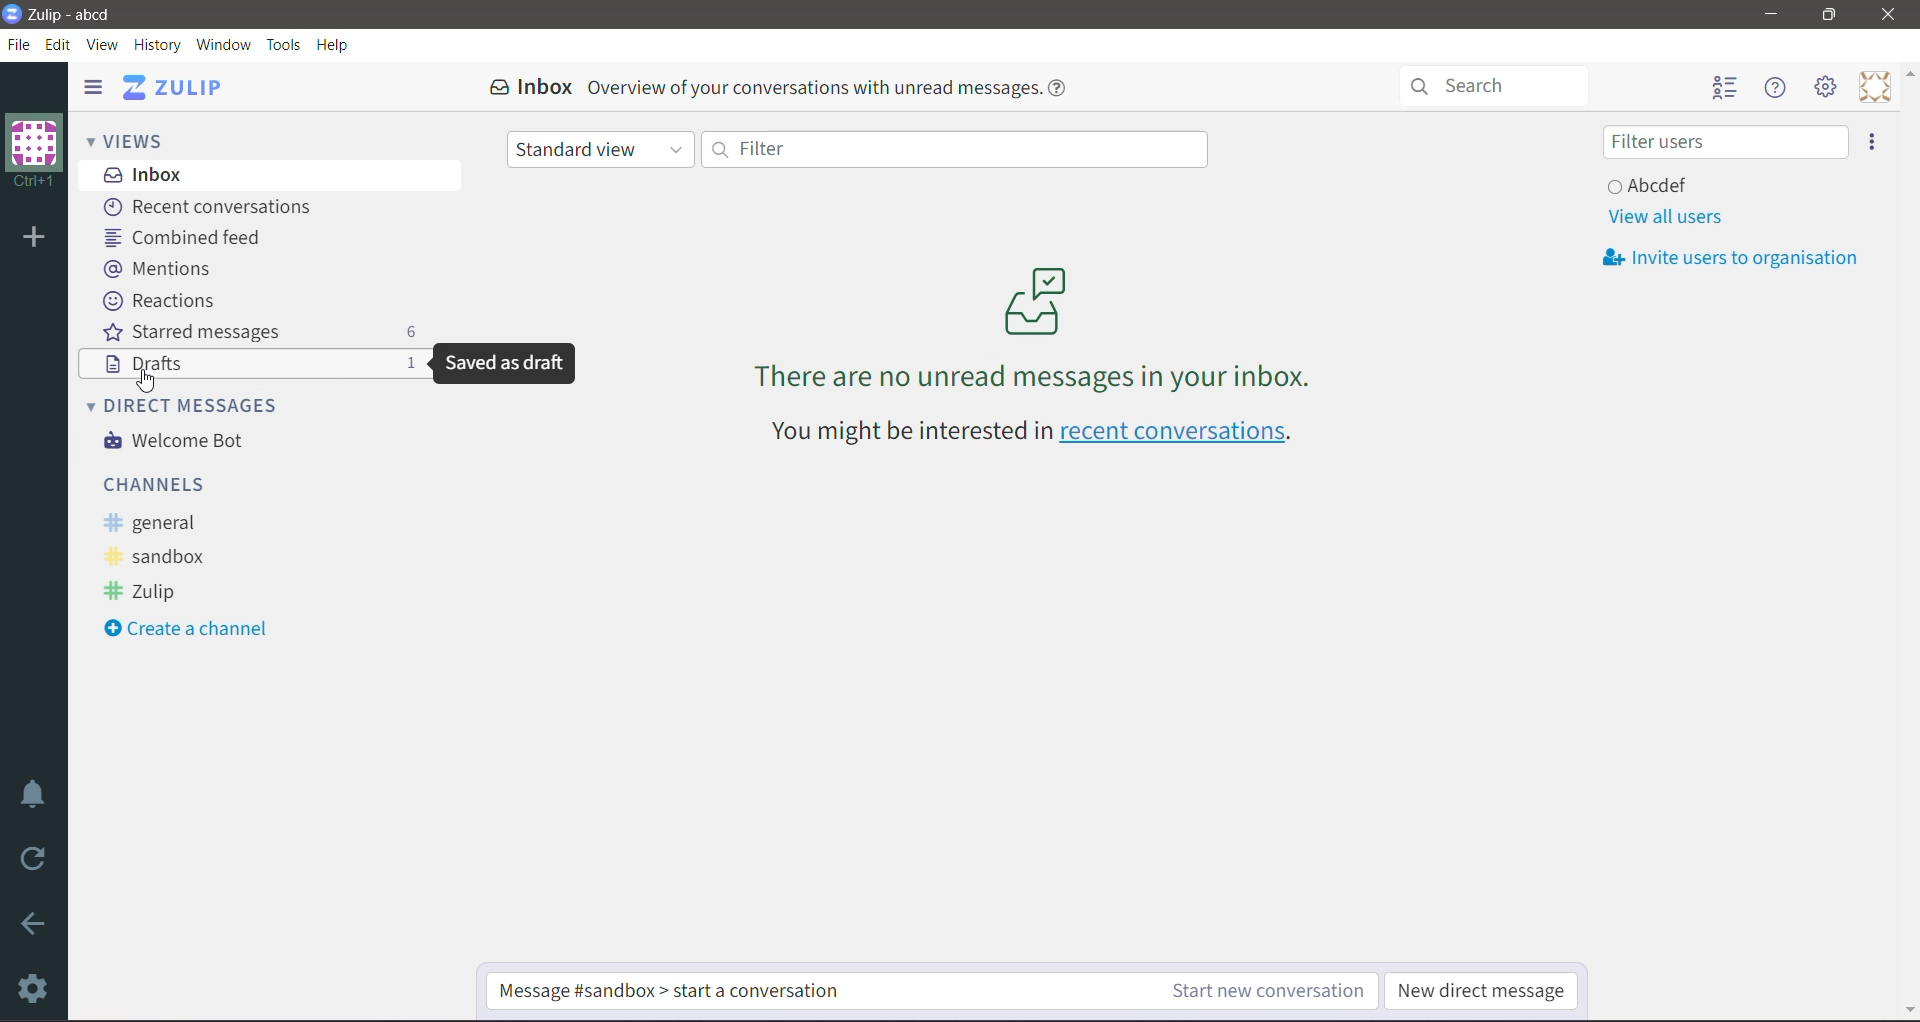  I want to click on Invite users to organization, so click(1873, 142).